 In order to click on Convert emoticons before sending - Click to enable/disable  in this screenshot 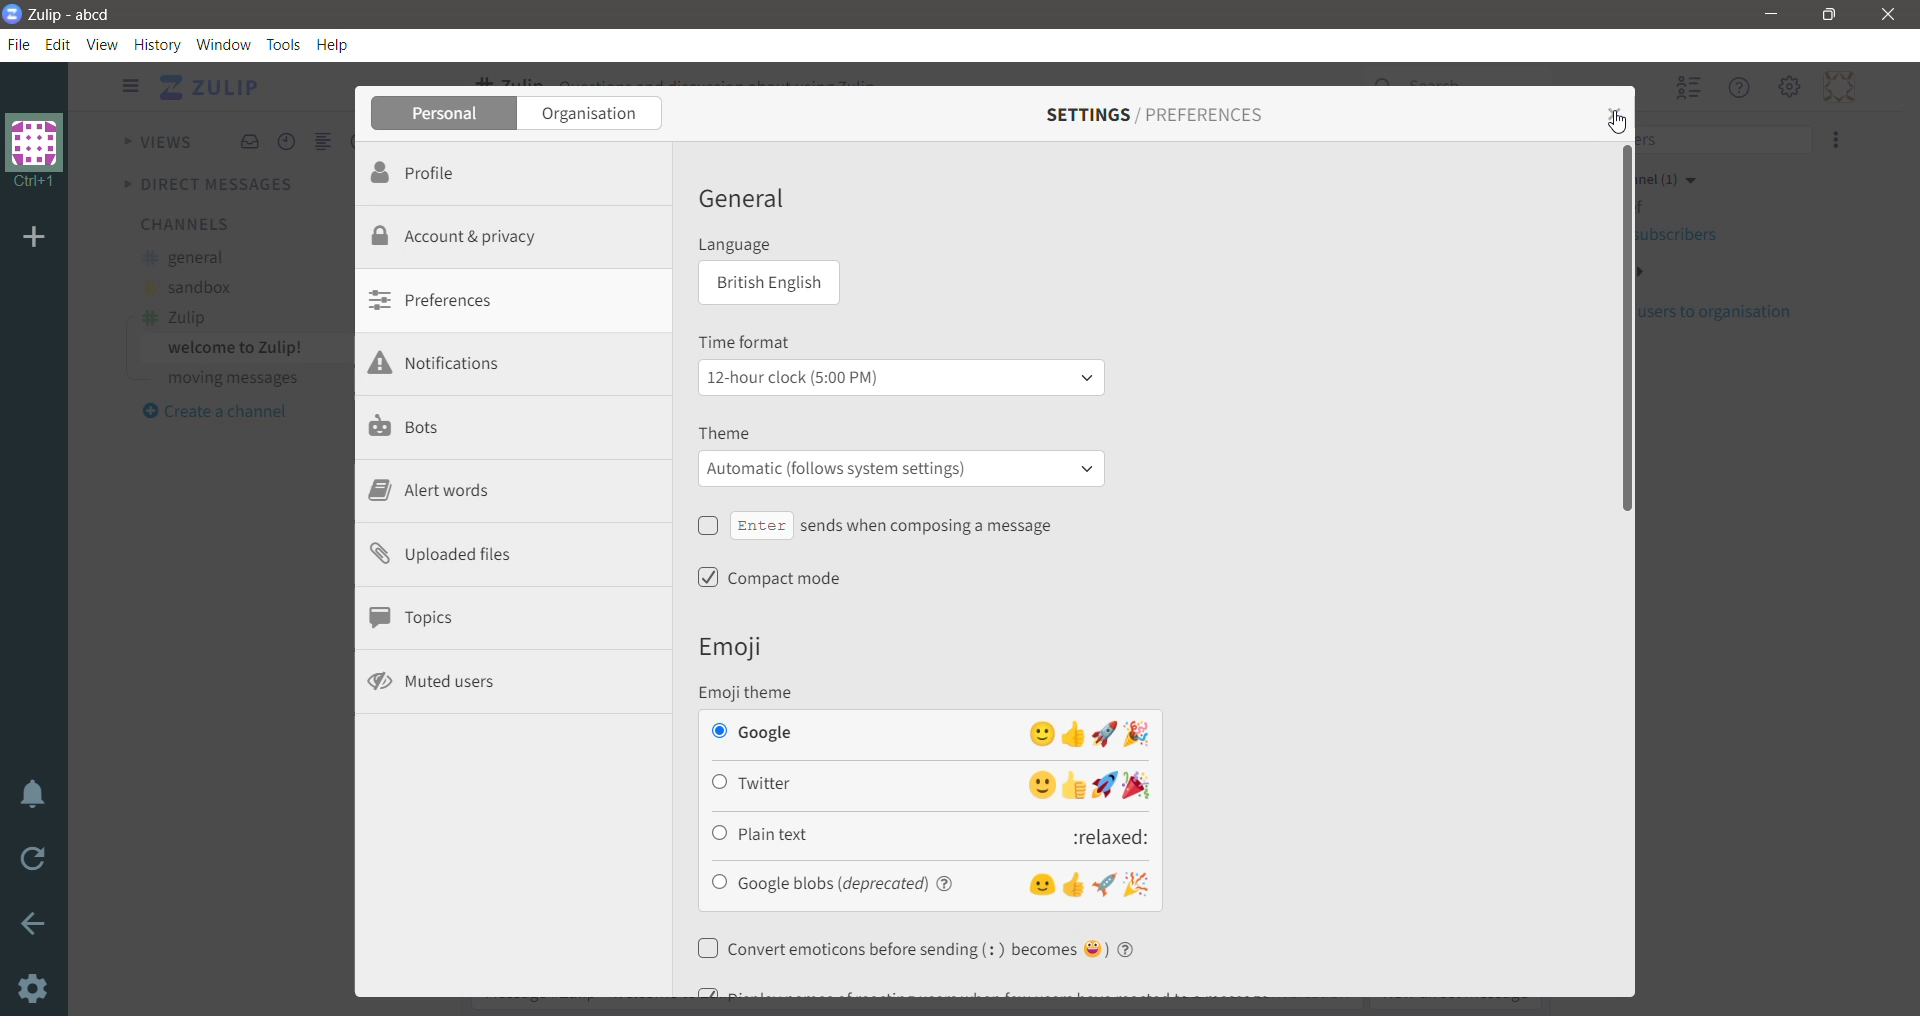, I will do `click(977, 947)`.